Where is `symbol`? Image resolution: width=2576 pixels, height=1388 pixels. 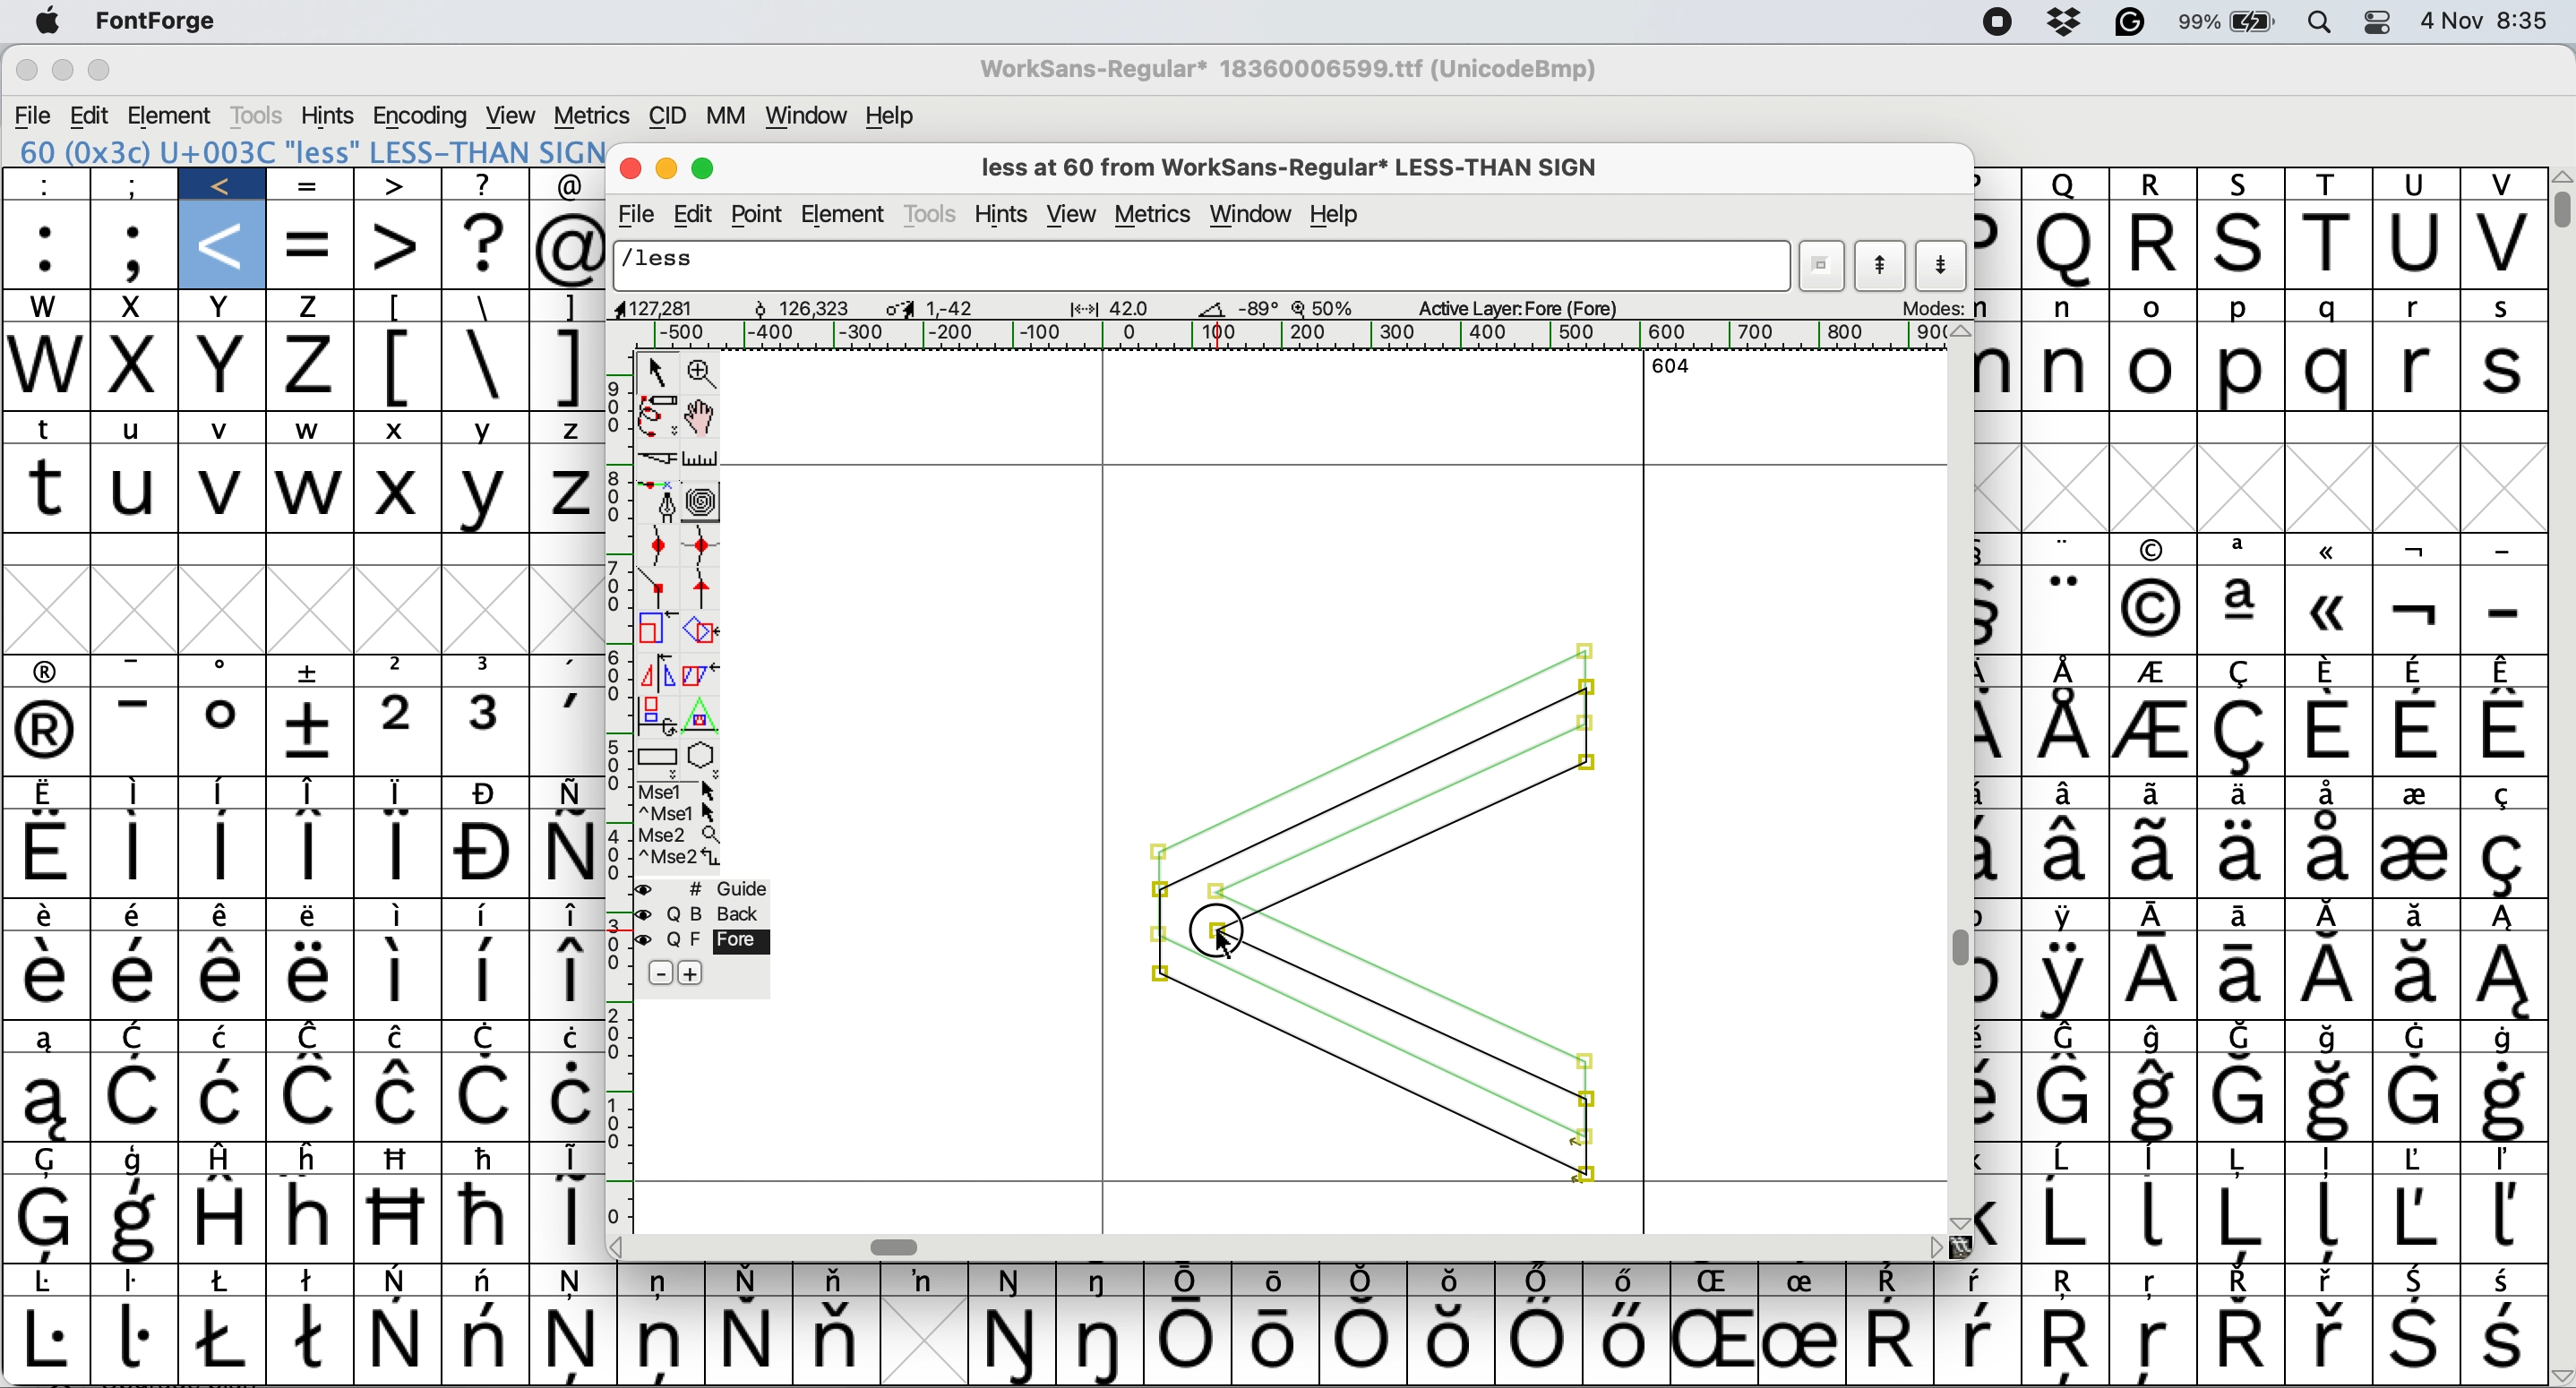 symbol is located at coordinates (139, 1034).